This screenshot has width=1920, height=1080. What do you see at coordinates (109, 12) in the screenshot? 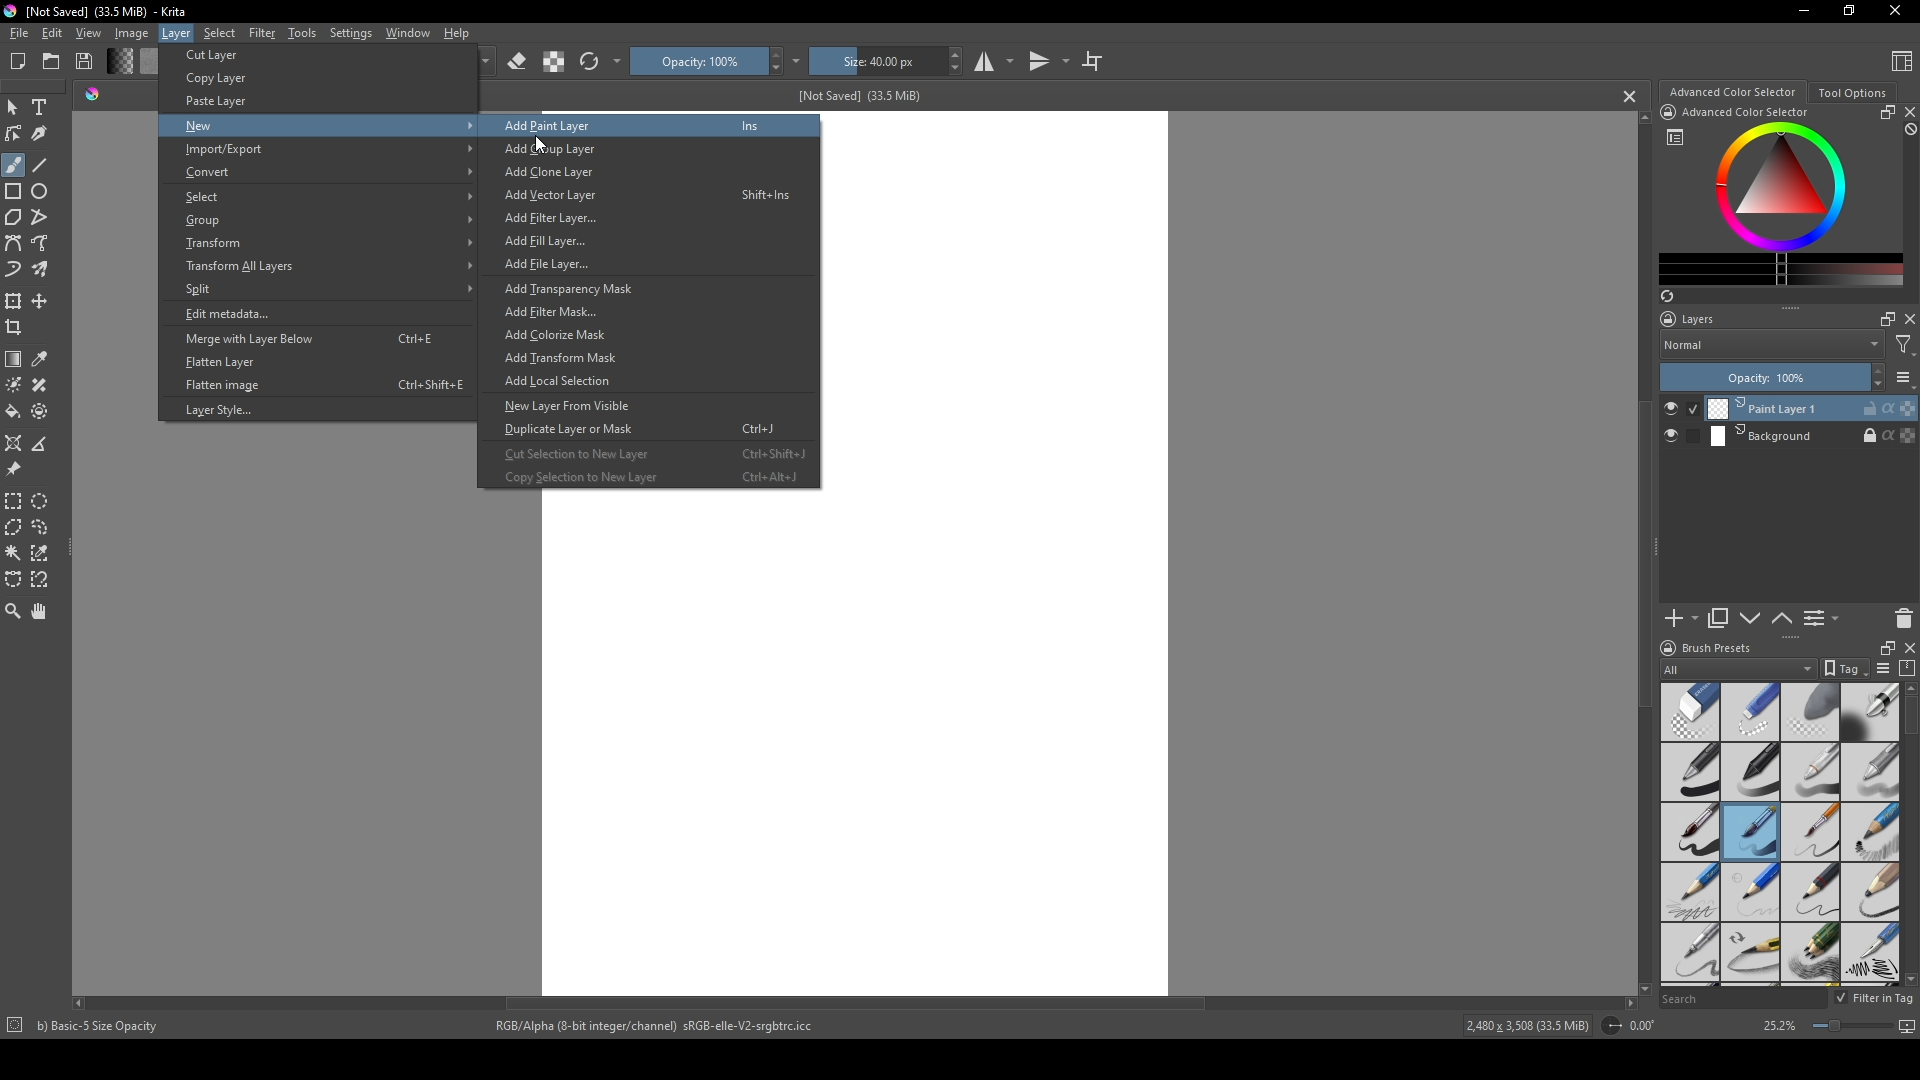
I see `[Not Saved] (33.5 MiB) - Krita` at bounding box center [109, 12].